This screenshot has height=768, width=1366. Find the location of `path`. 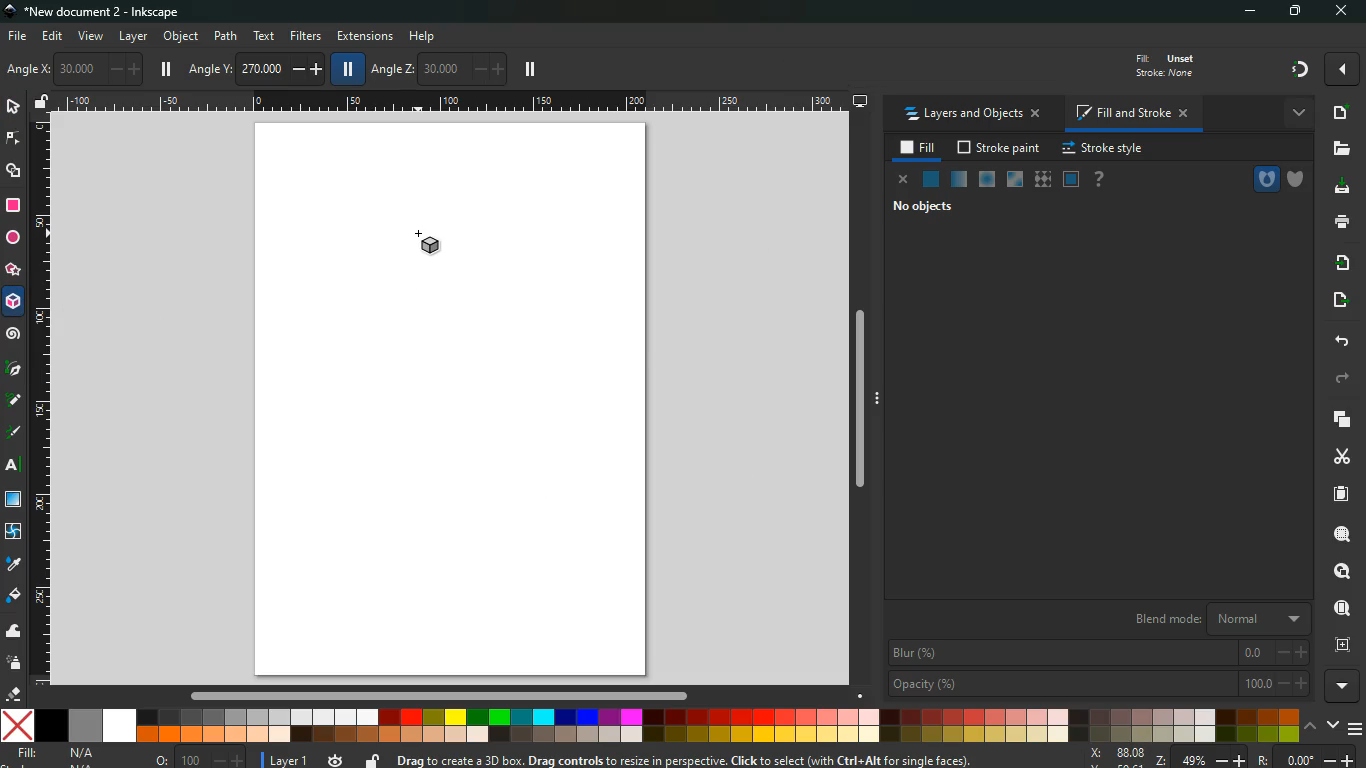

path is located at coordinates (227, 35).